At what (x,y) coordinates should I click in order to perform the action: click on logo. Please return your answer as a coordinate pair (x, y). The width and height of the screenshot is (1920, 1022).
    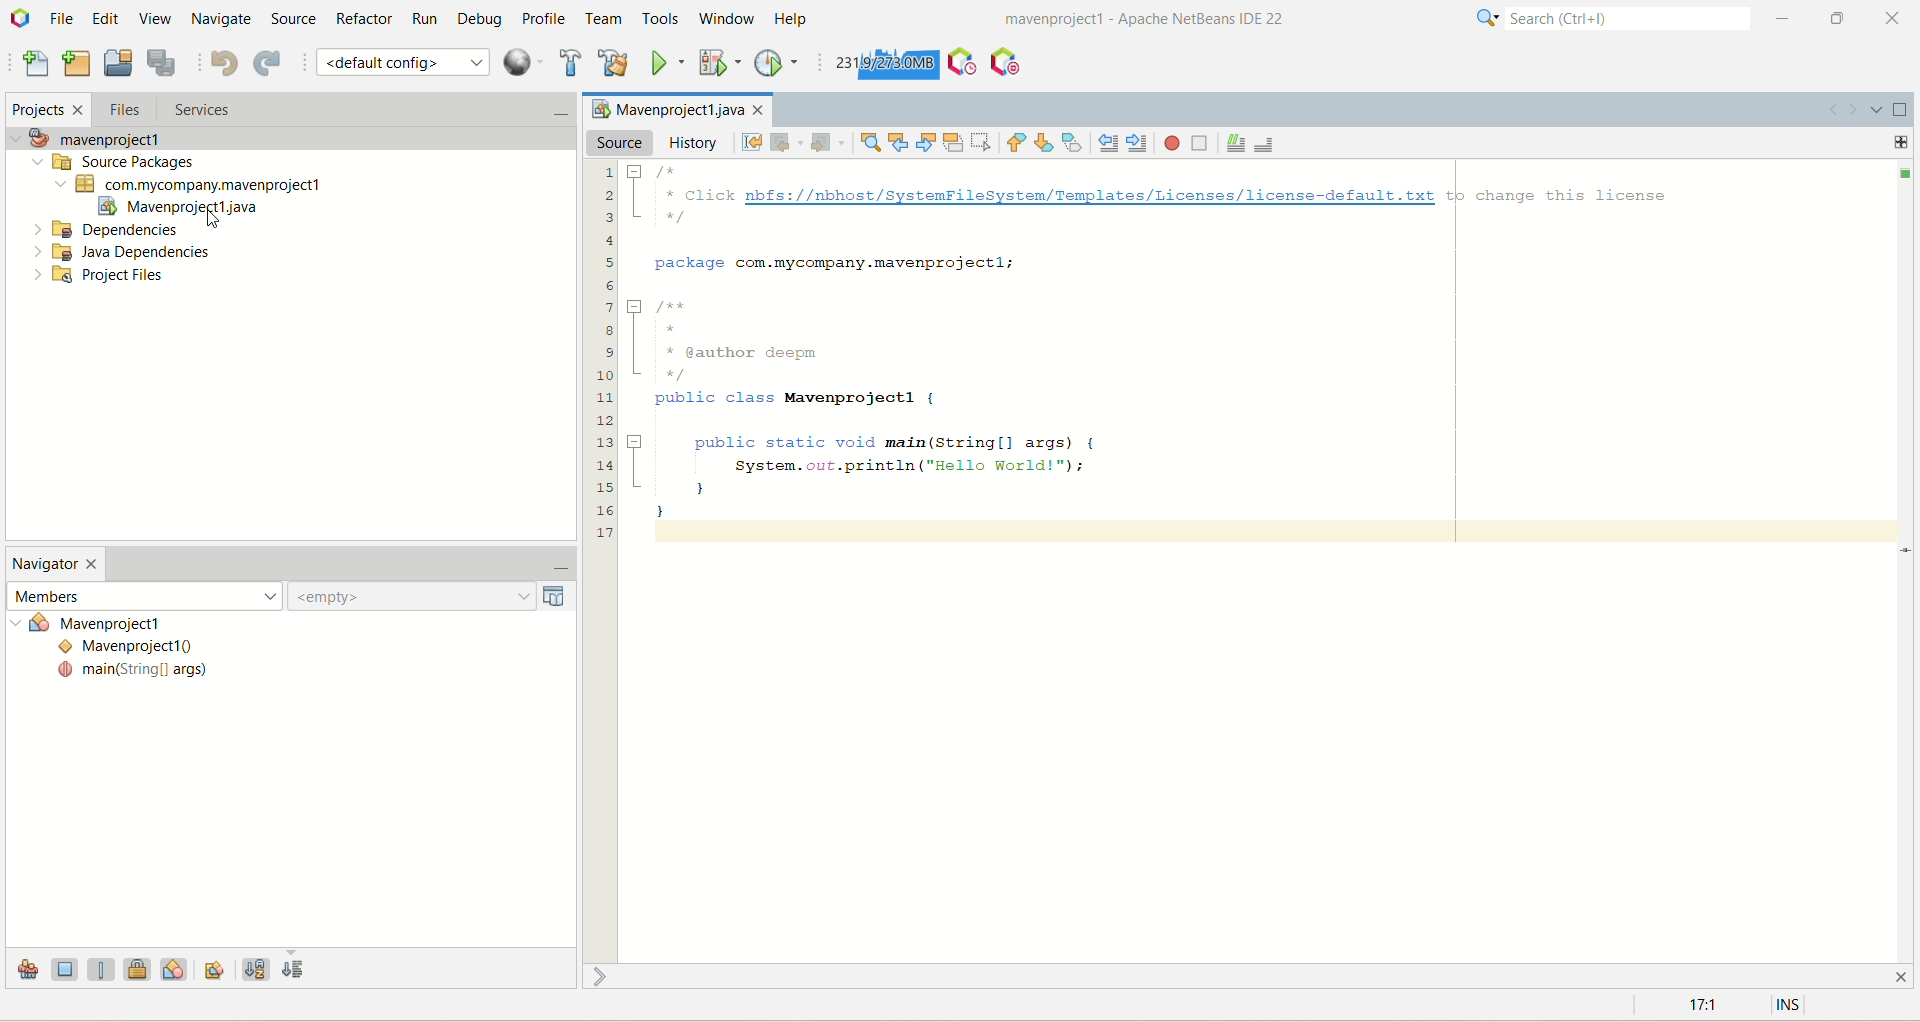
    Looking at the image, I should click on (22, 20).